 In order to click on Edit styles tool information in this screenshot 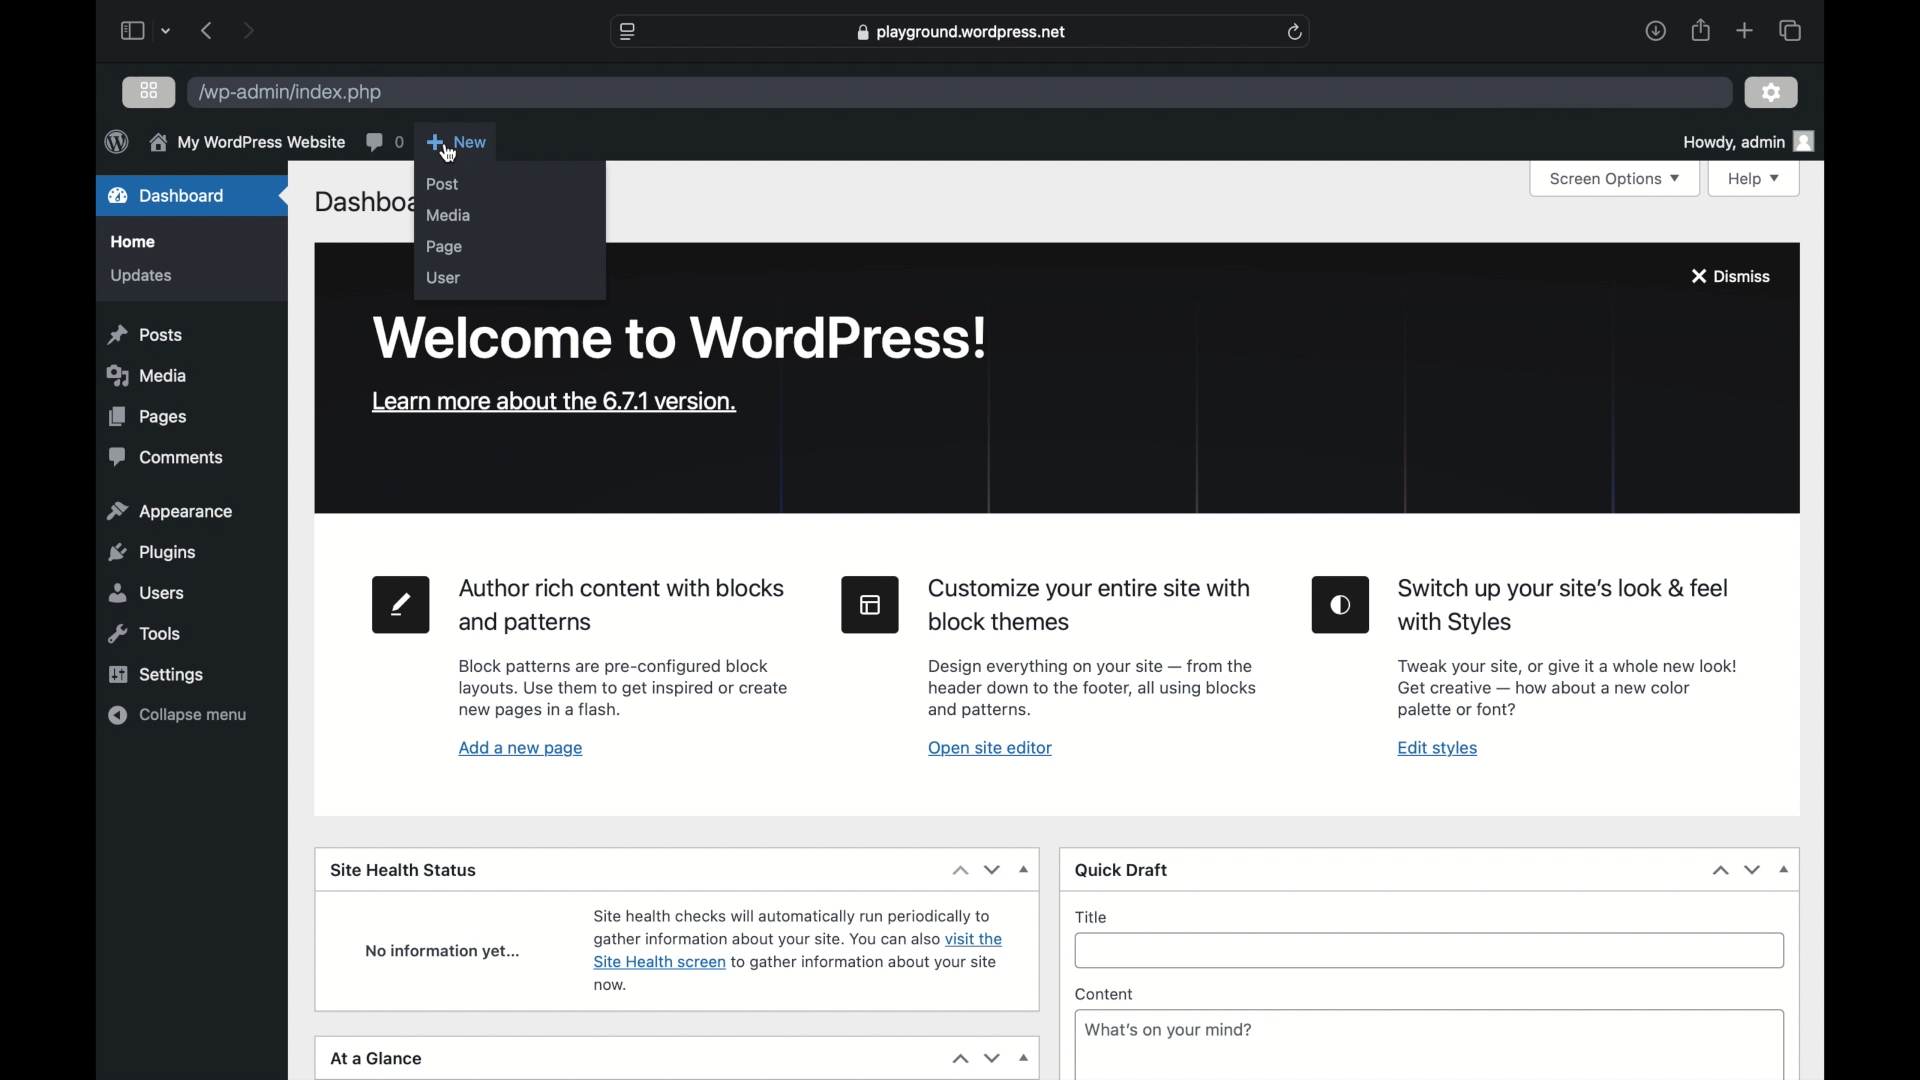, I will do `click(1567, 688)`.